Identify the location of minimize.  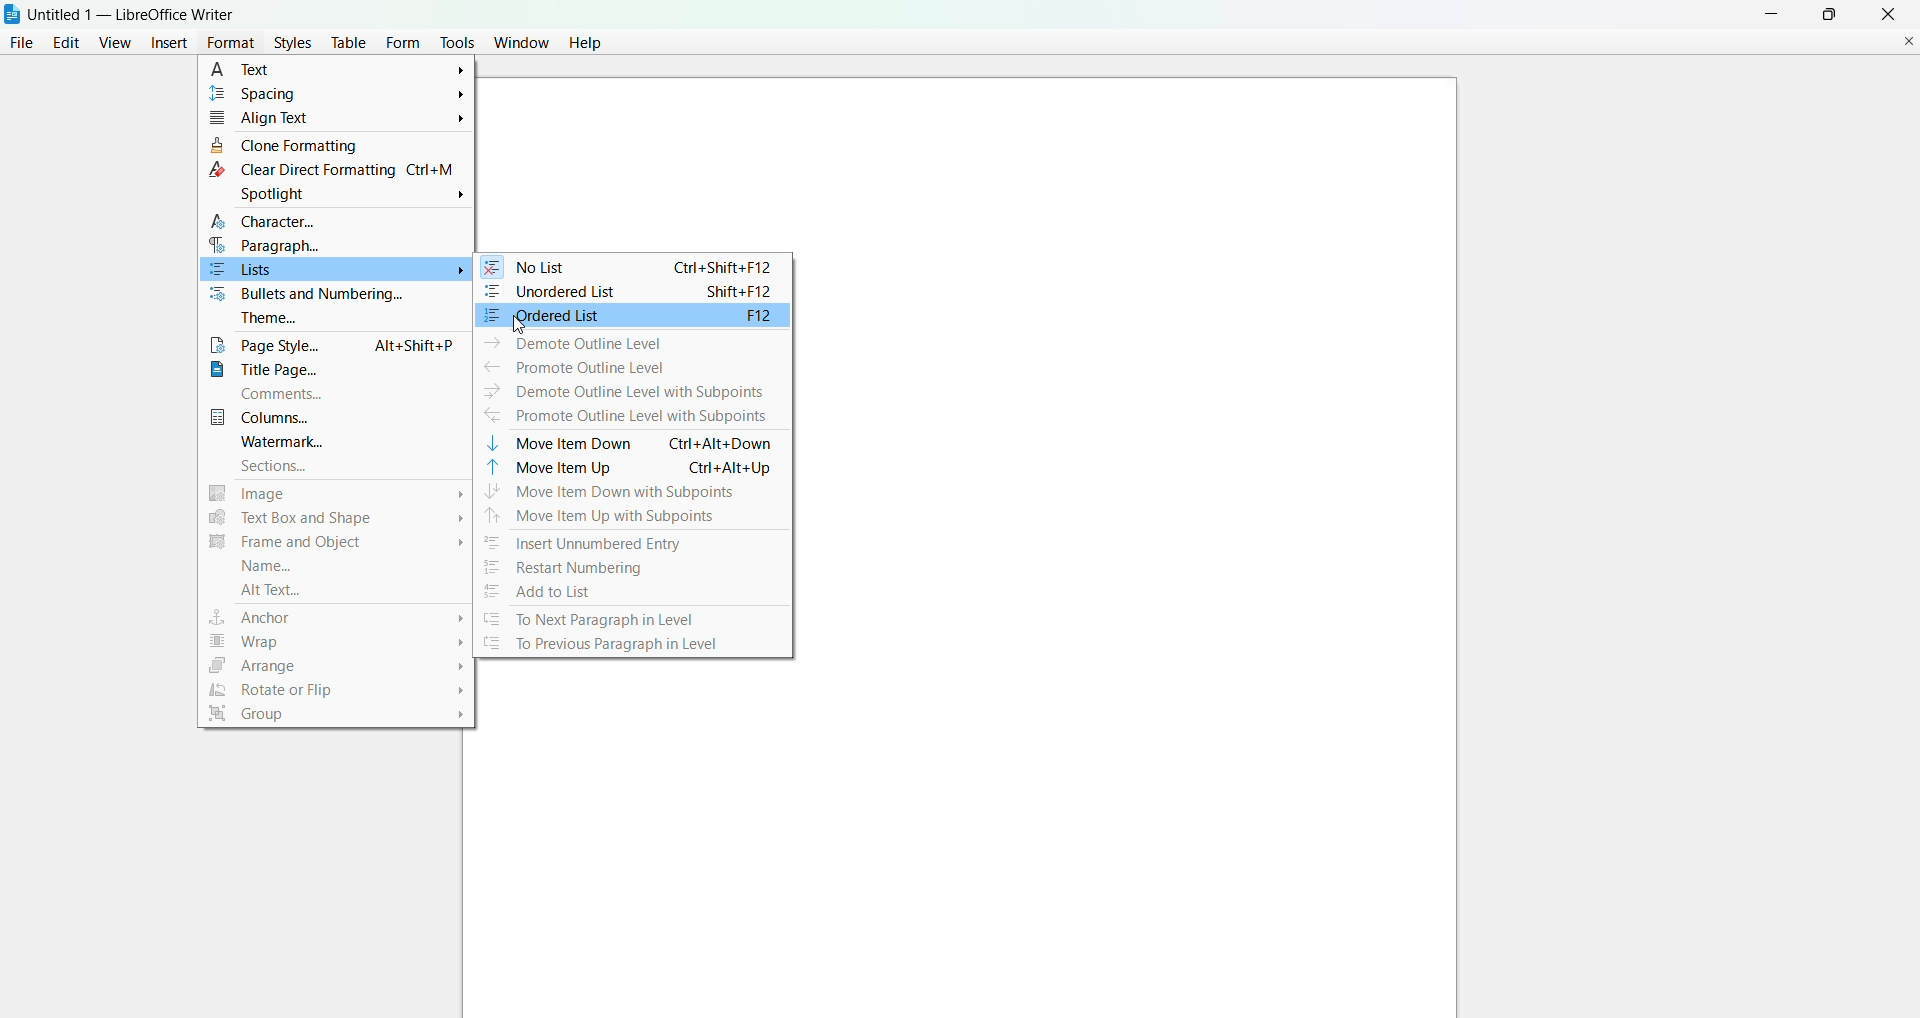
(1766, 13).